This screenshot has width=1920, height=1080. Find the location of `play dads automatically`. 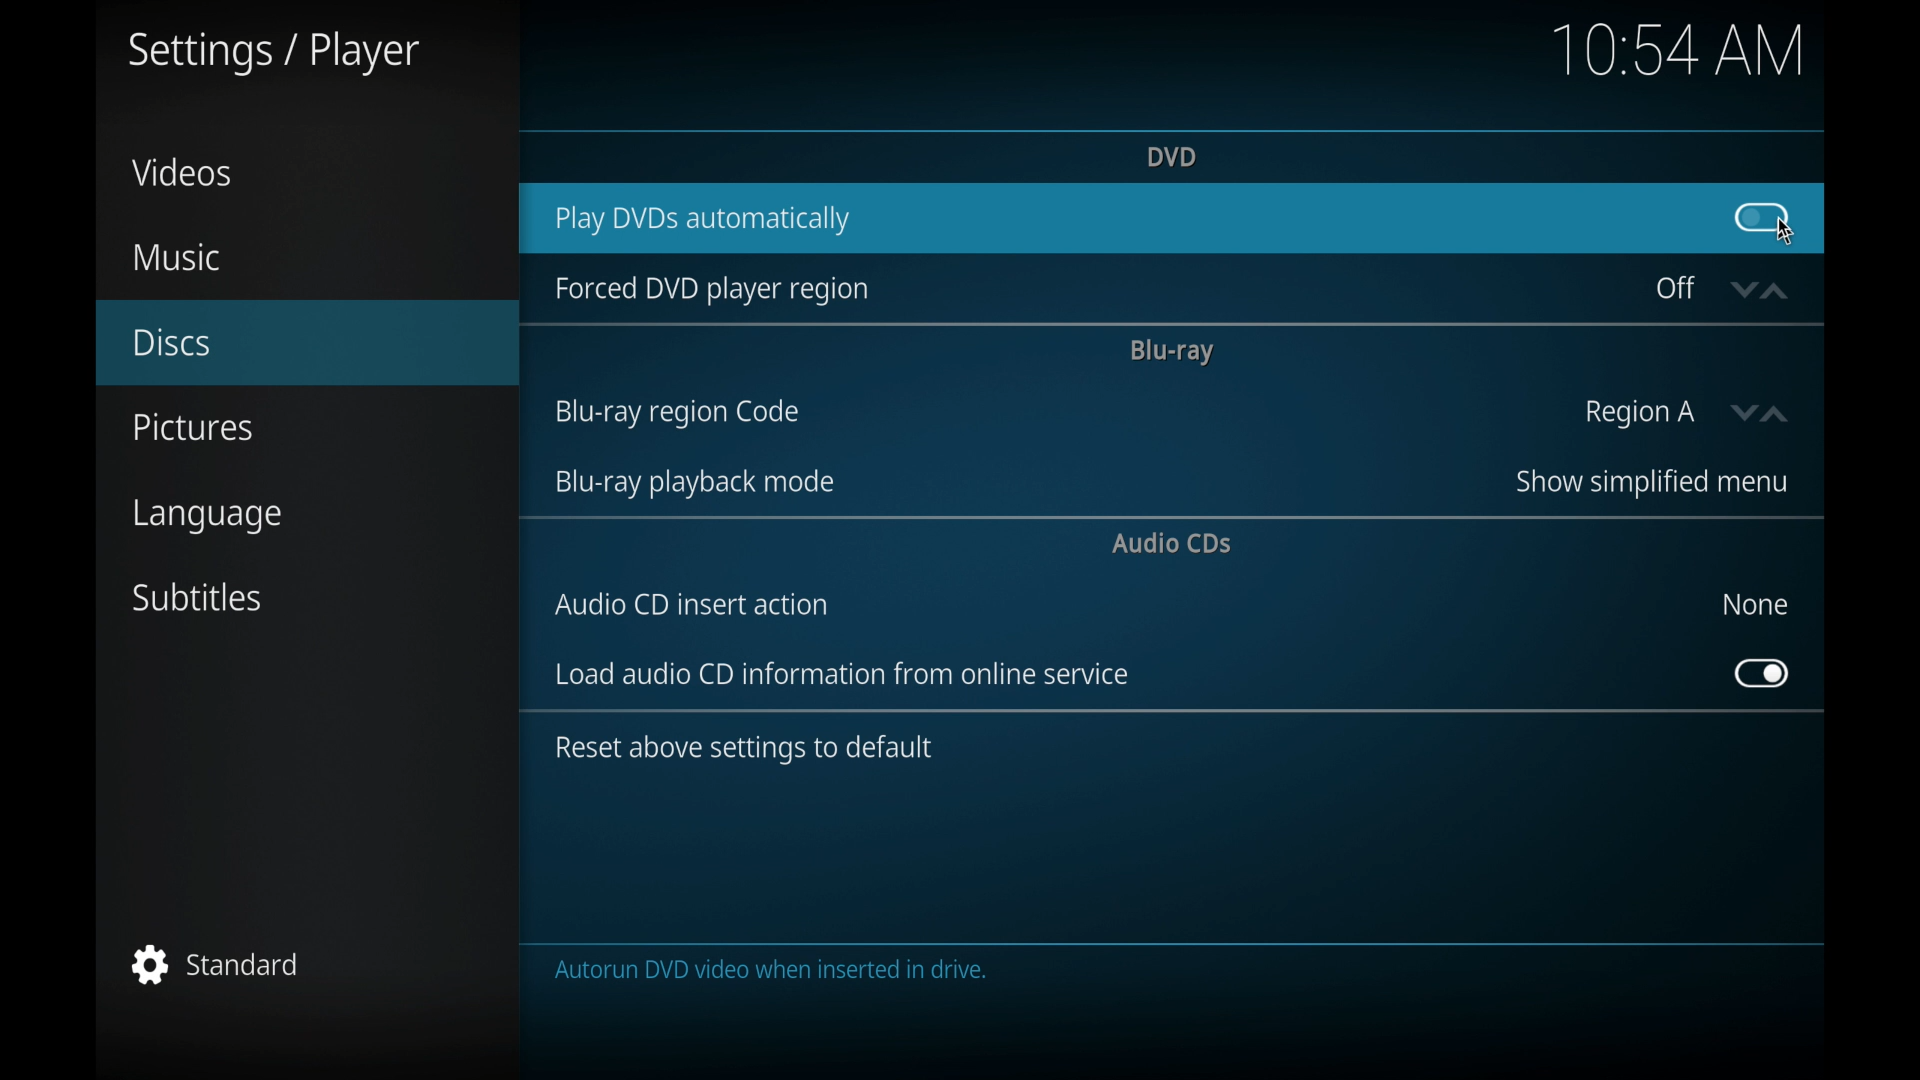

play dads automatically is located at coordinates (702, 221).